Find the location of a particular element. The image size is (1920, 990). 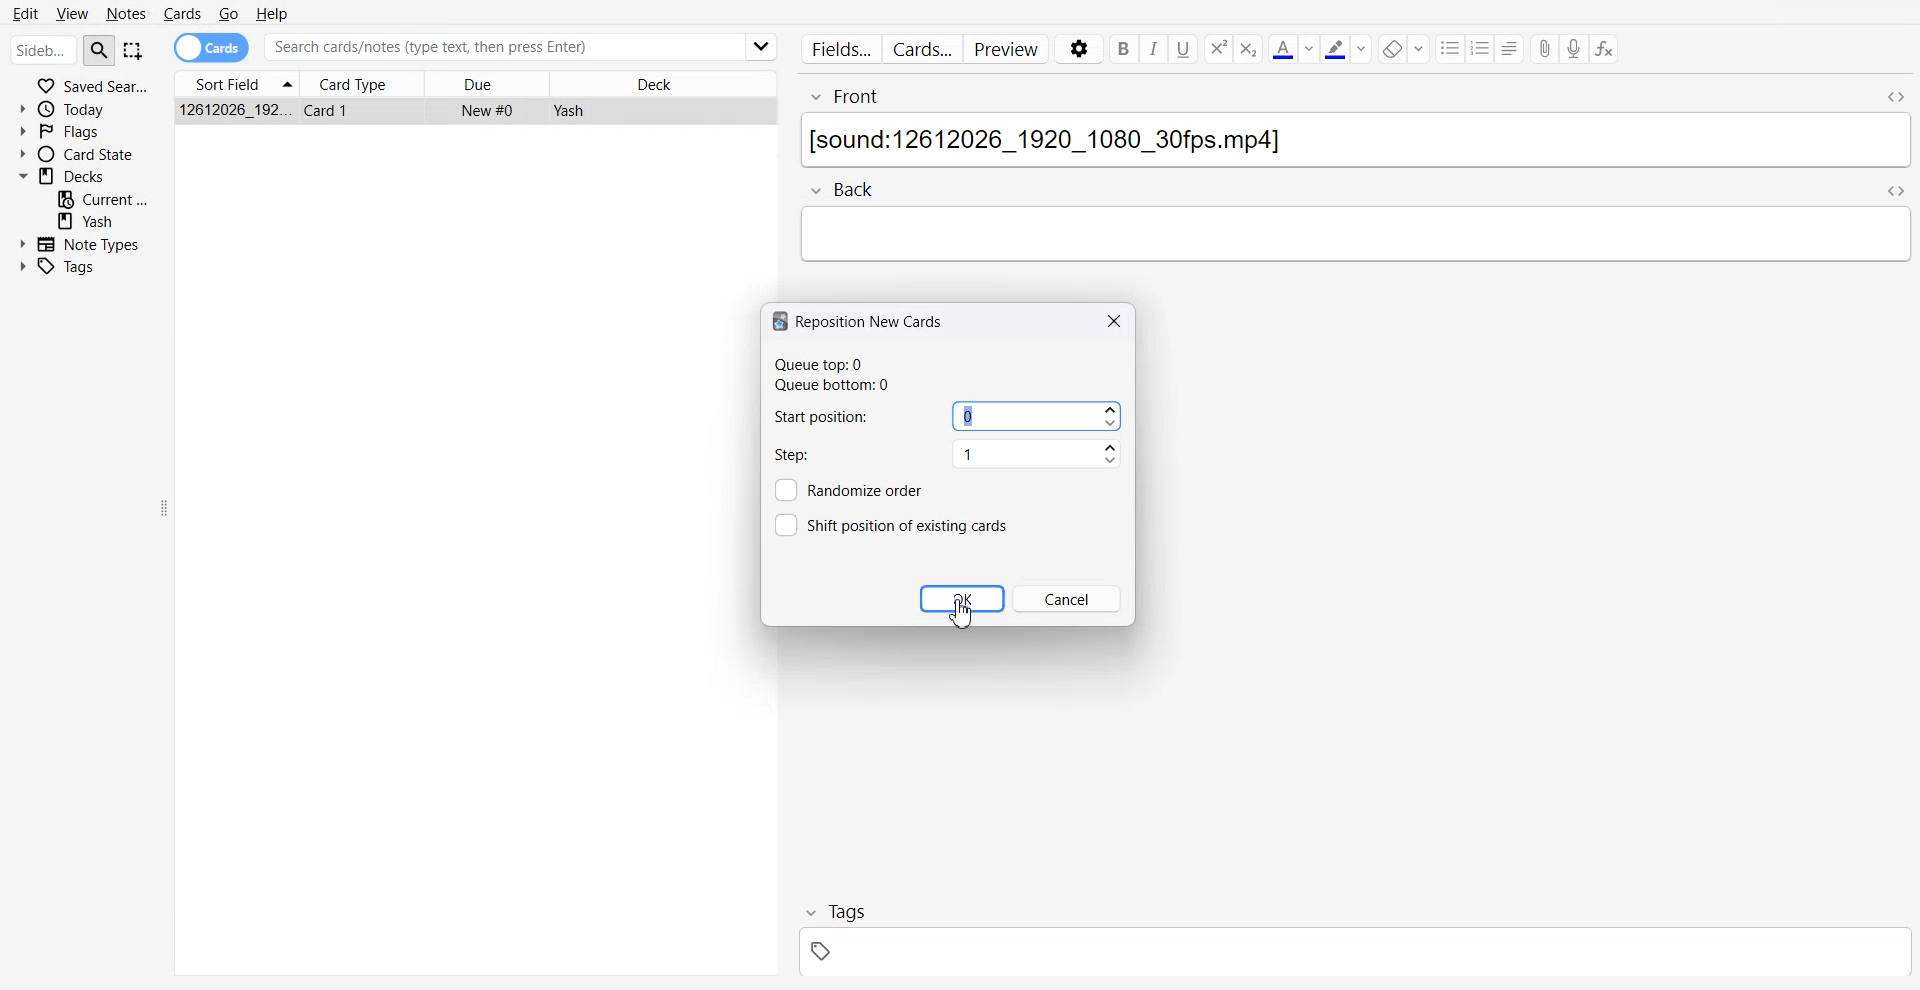

Fields is located at coordinates (837, 48).